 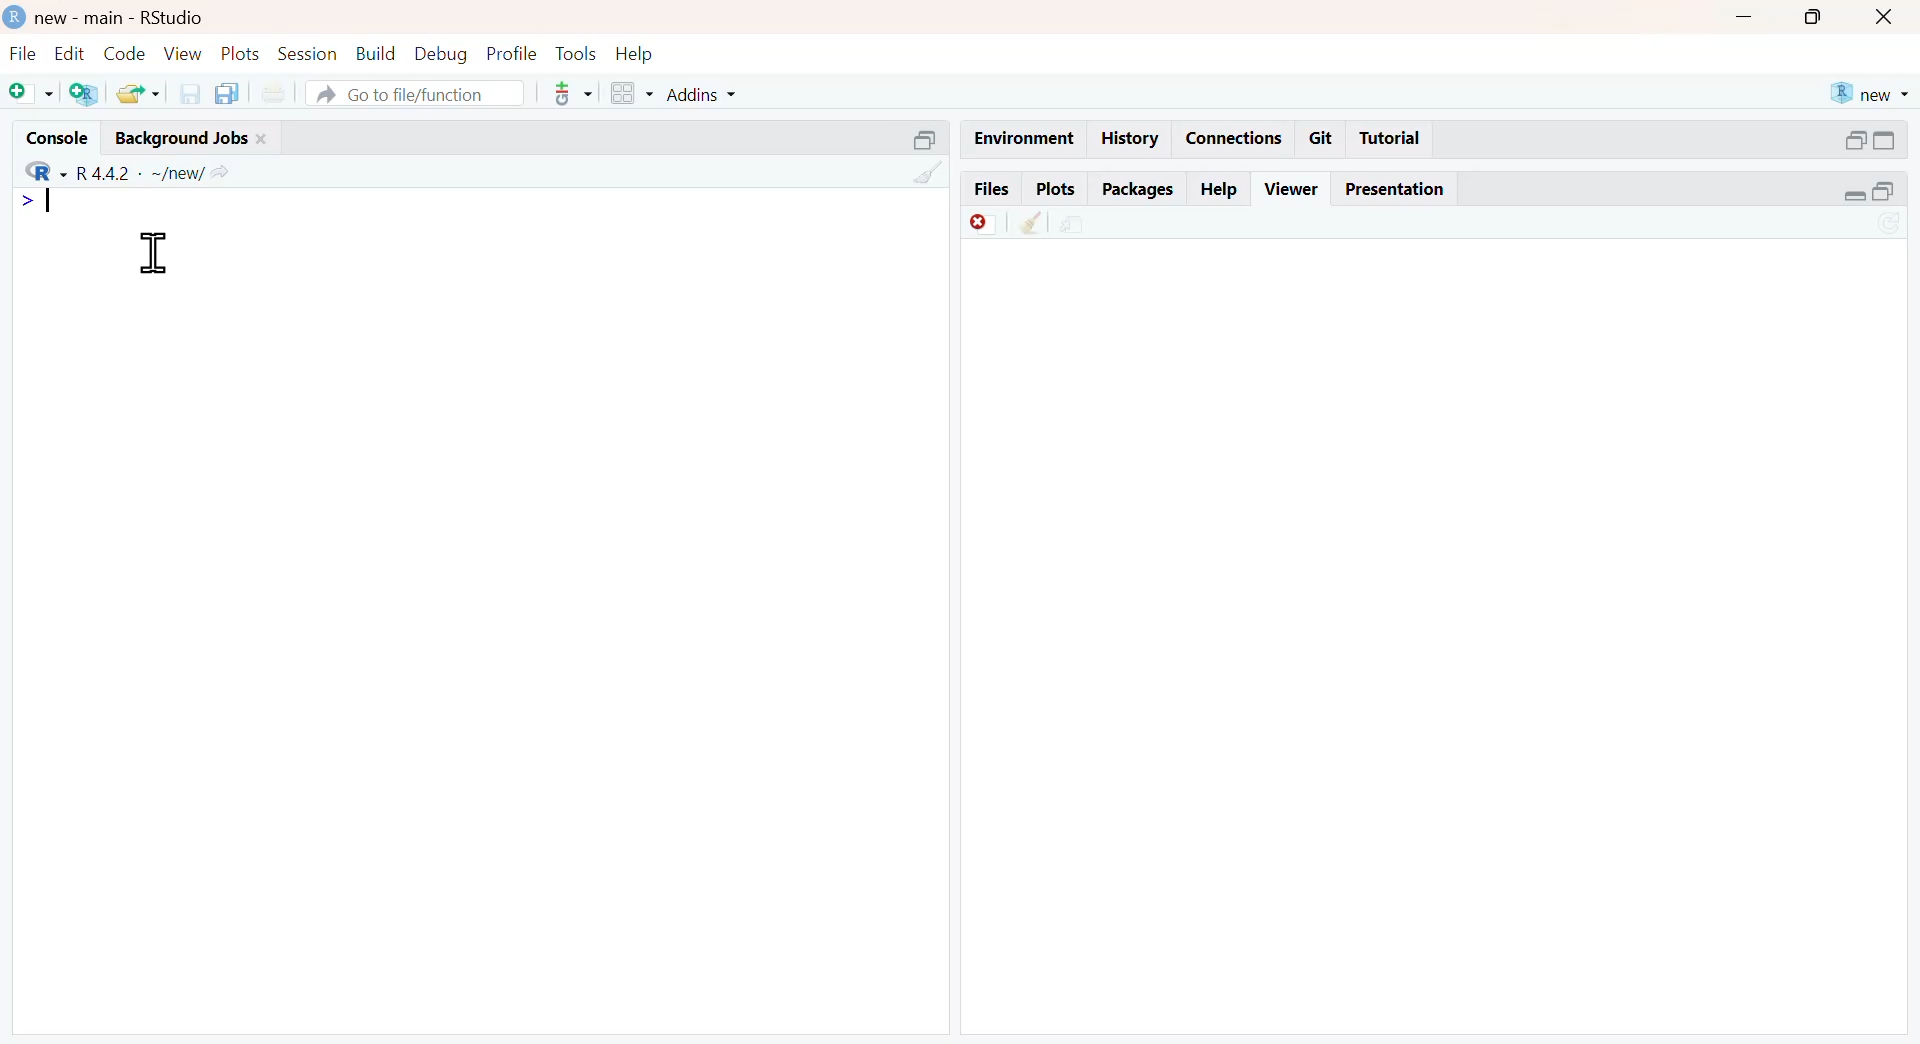 What do you see at coordinates (1871, 95) in the screenshot?
I see `new` at bounding box center [1871, 95].